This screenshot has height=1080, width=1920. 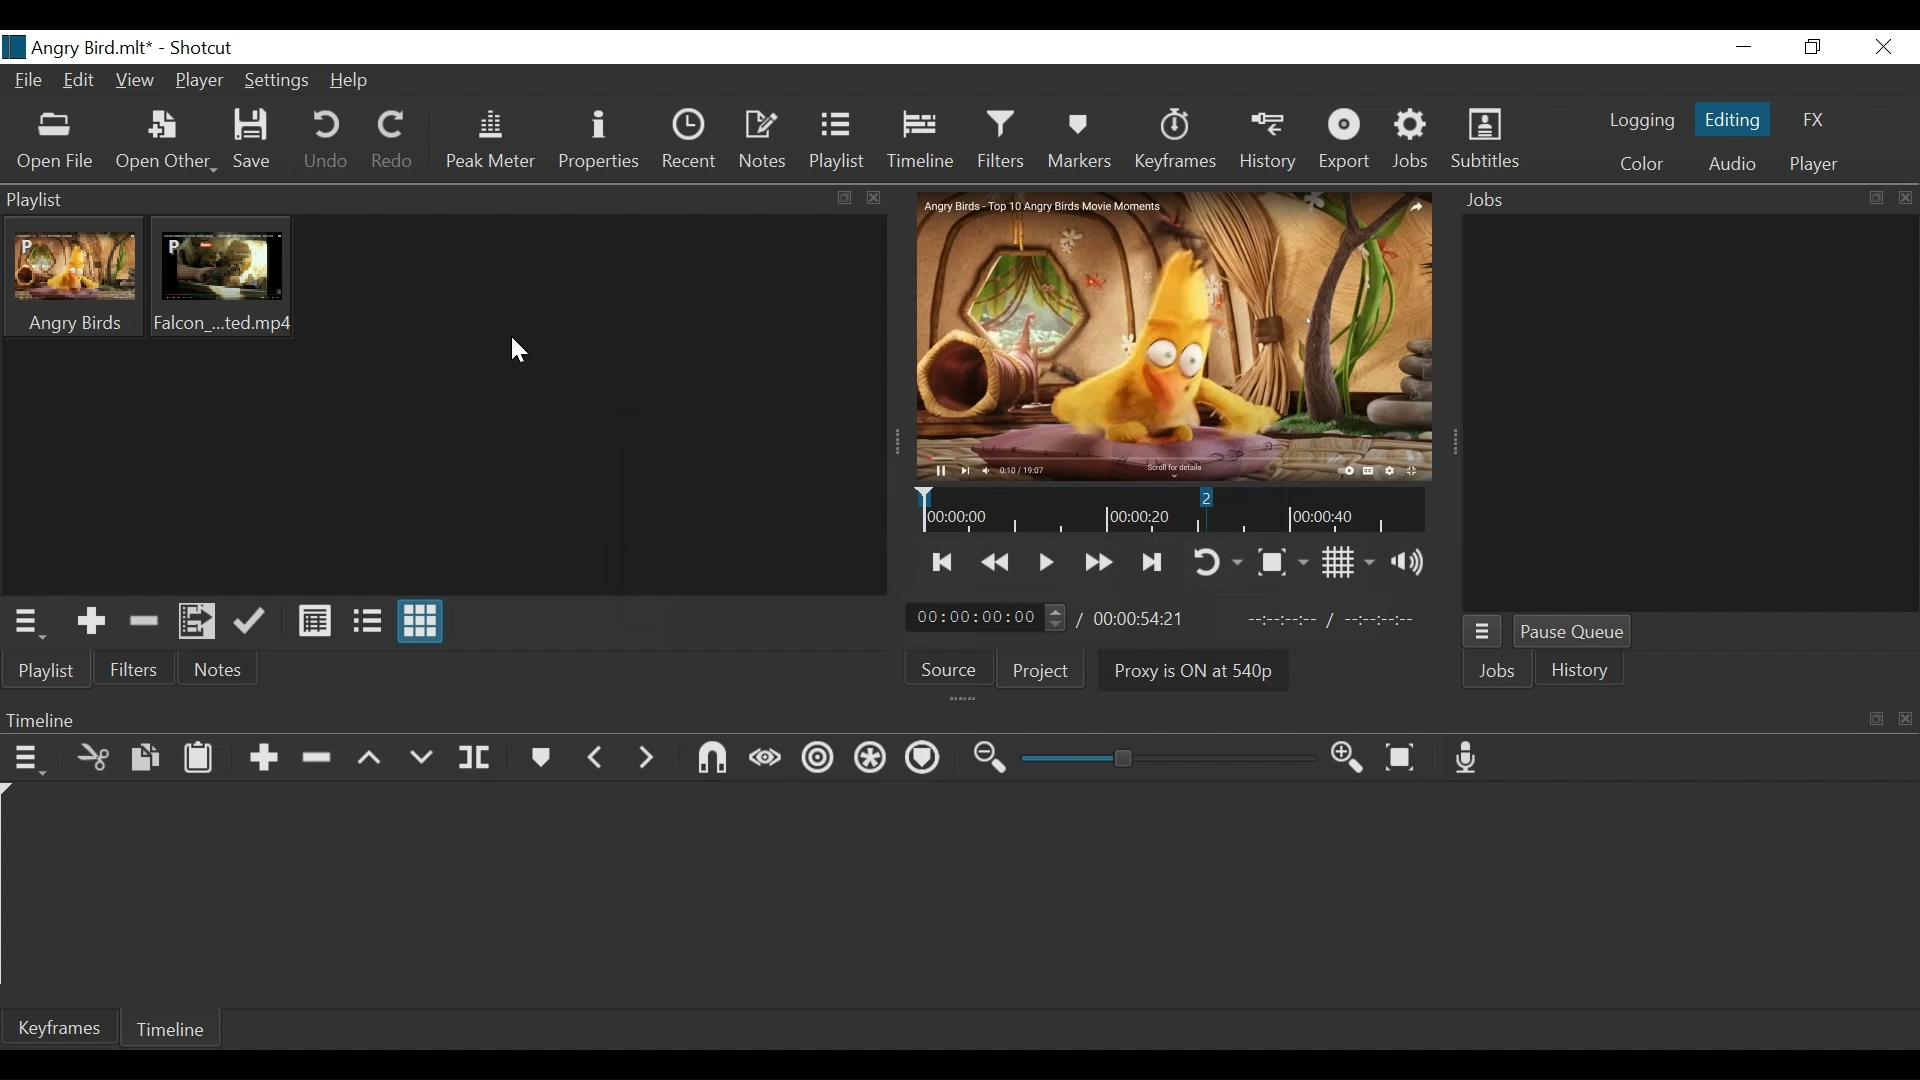 What do you see at coordinates (1336, 621) in the screenshot?
I see `In point` at bounding box center [1336, 621].